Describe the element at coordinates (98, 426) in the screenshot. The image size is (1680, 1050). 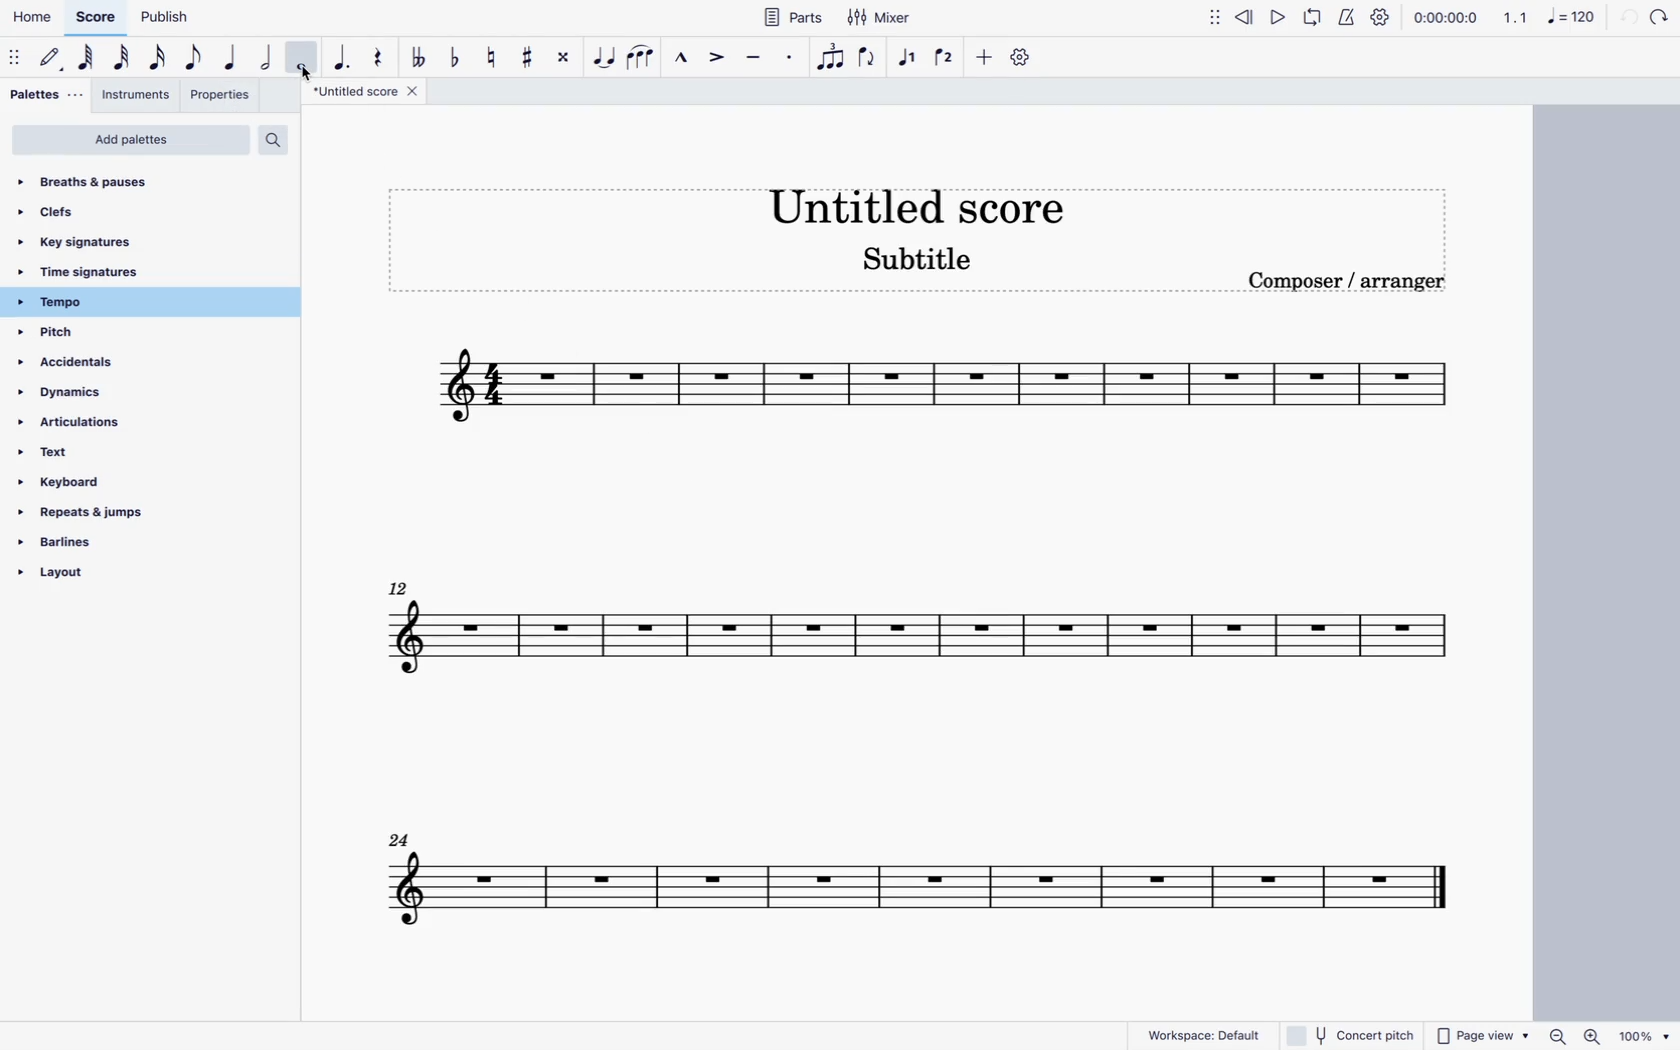
I see `articulations` at that location.